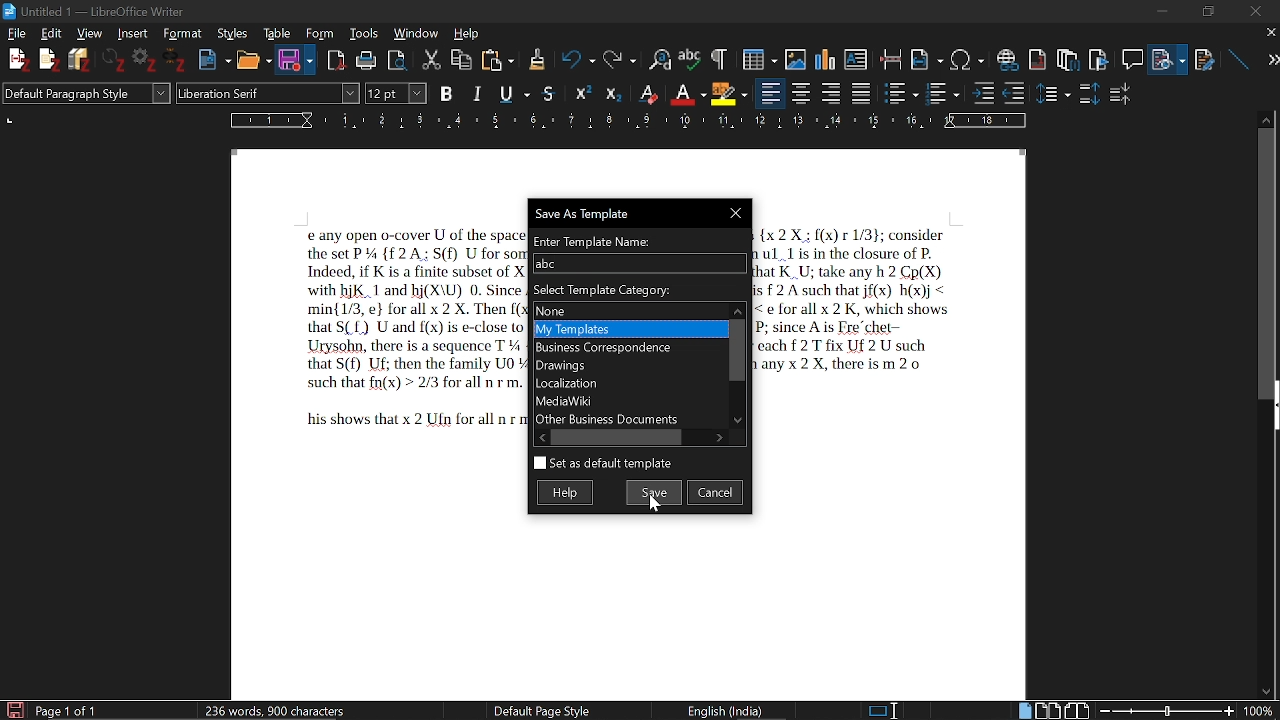  What do you see at coordinates (825, 56) in the screenshot?
I see `Insert diagram` at bounding box center [825, 56].